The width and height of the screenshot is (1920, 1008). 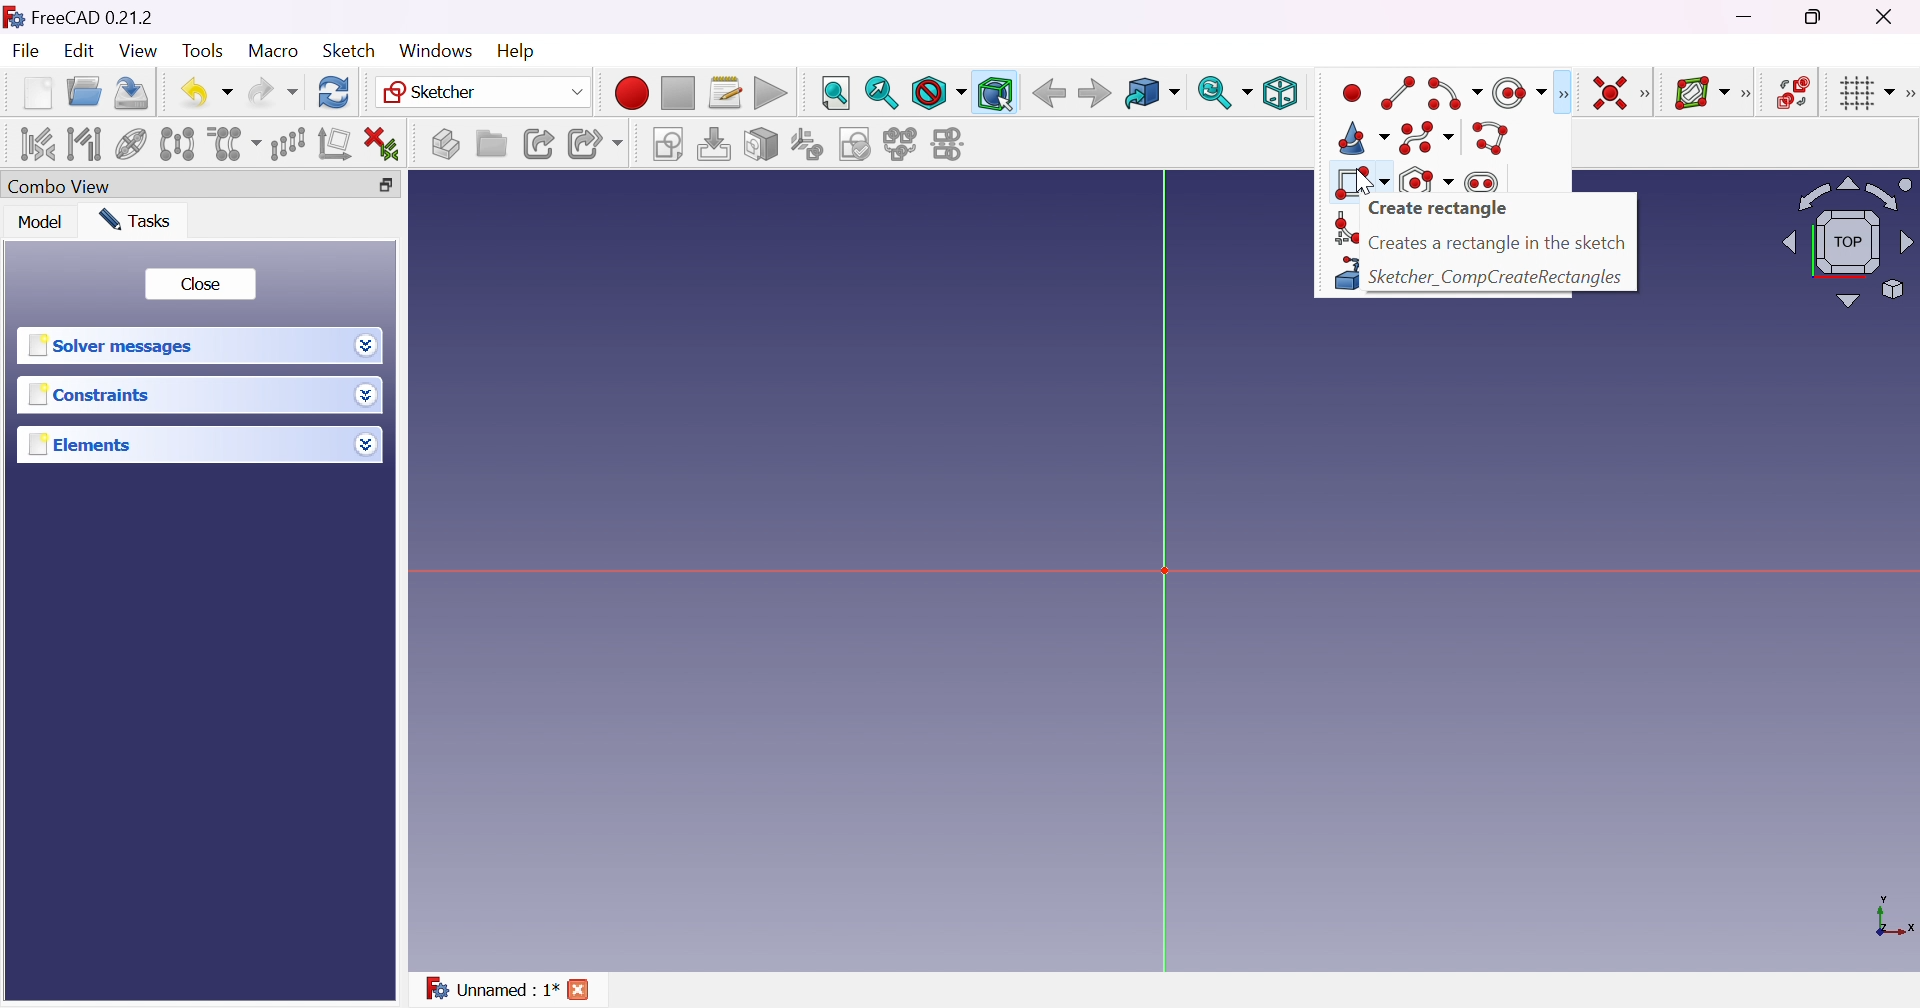 I want to click on Fit all, so click(x=836, y=92).